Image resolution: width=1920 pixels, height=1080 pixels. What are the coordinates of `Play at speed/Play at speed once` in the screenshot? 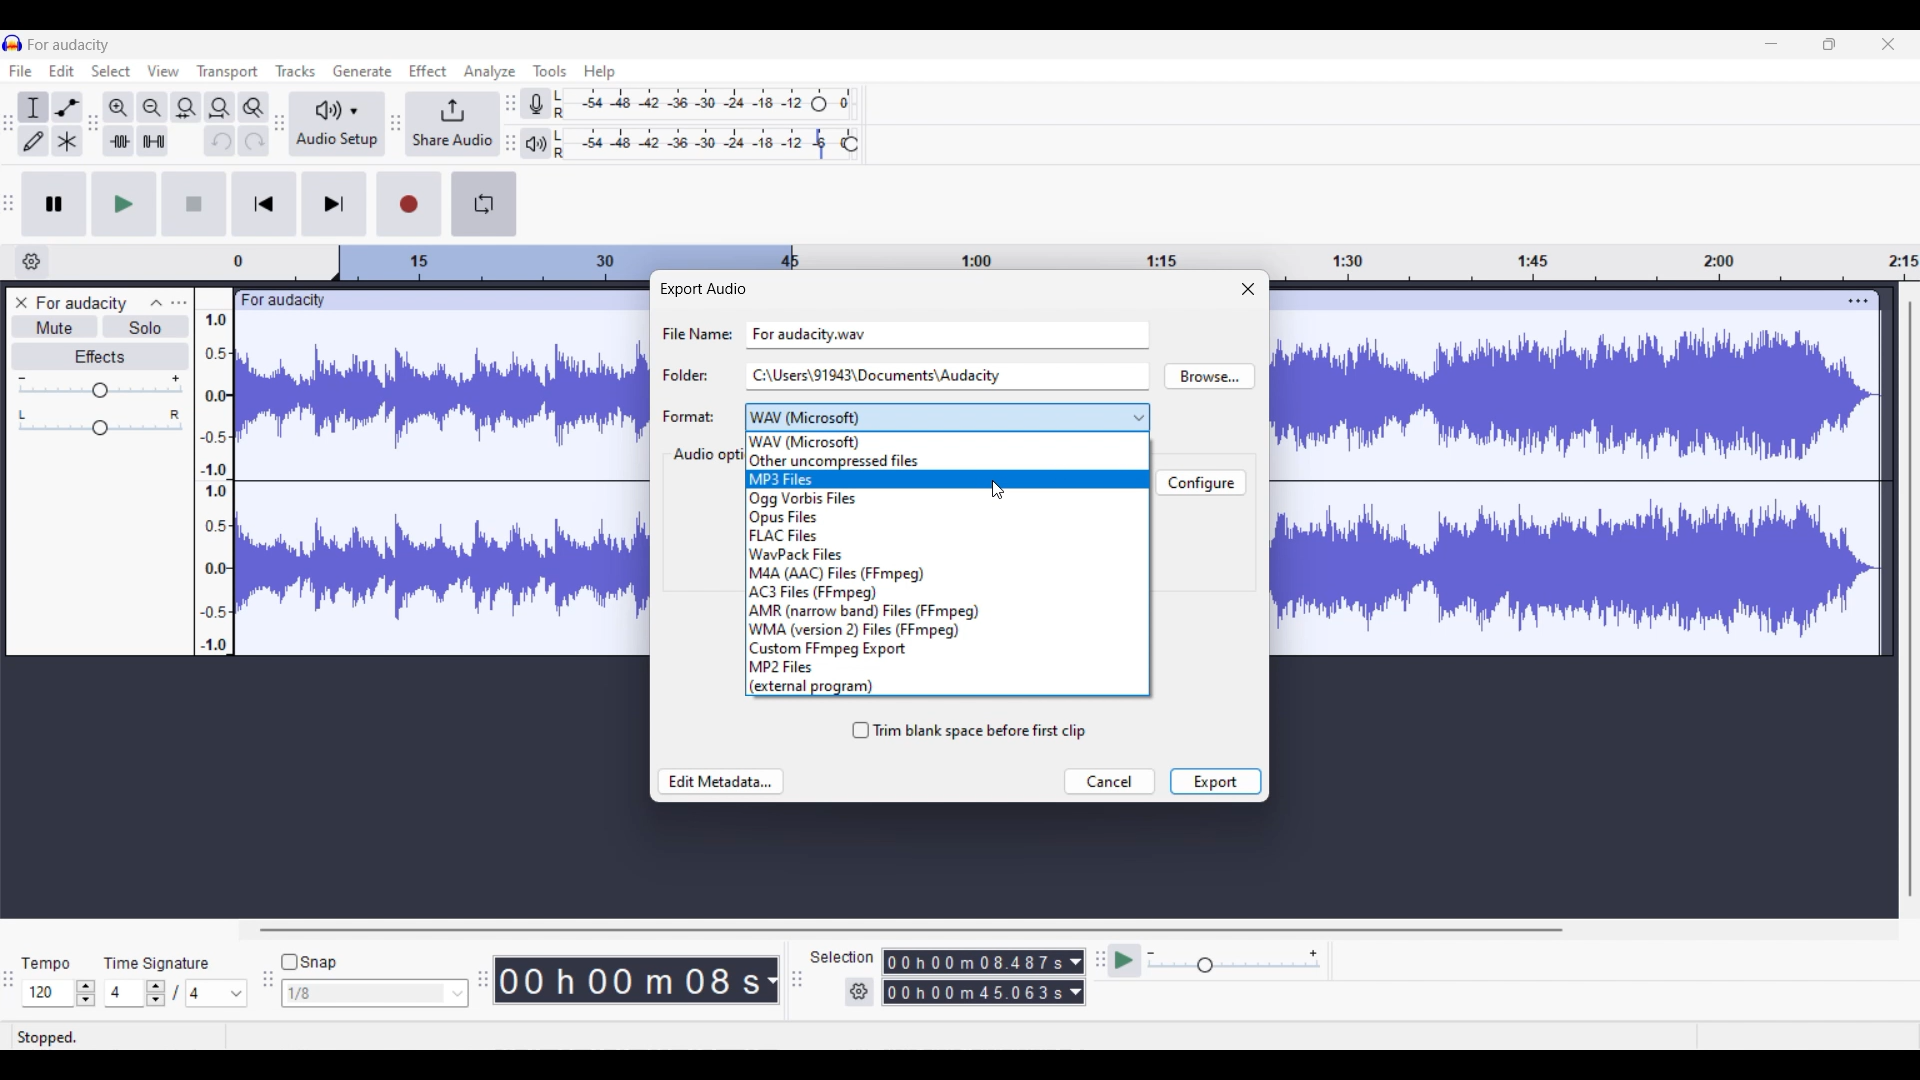 It's located at (1126, 960).